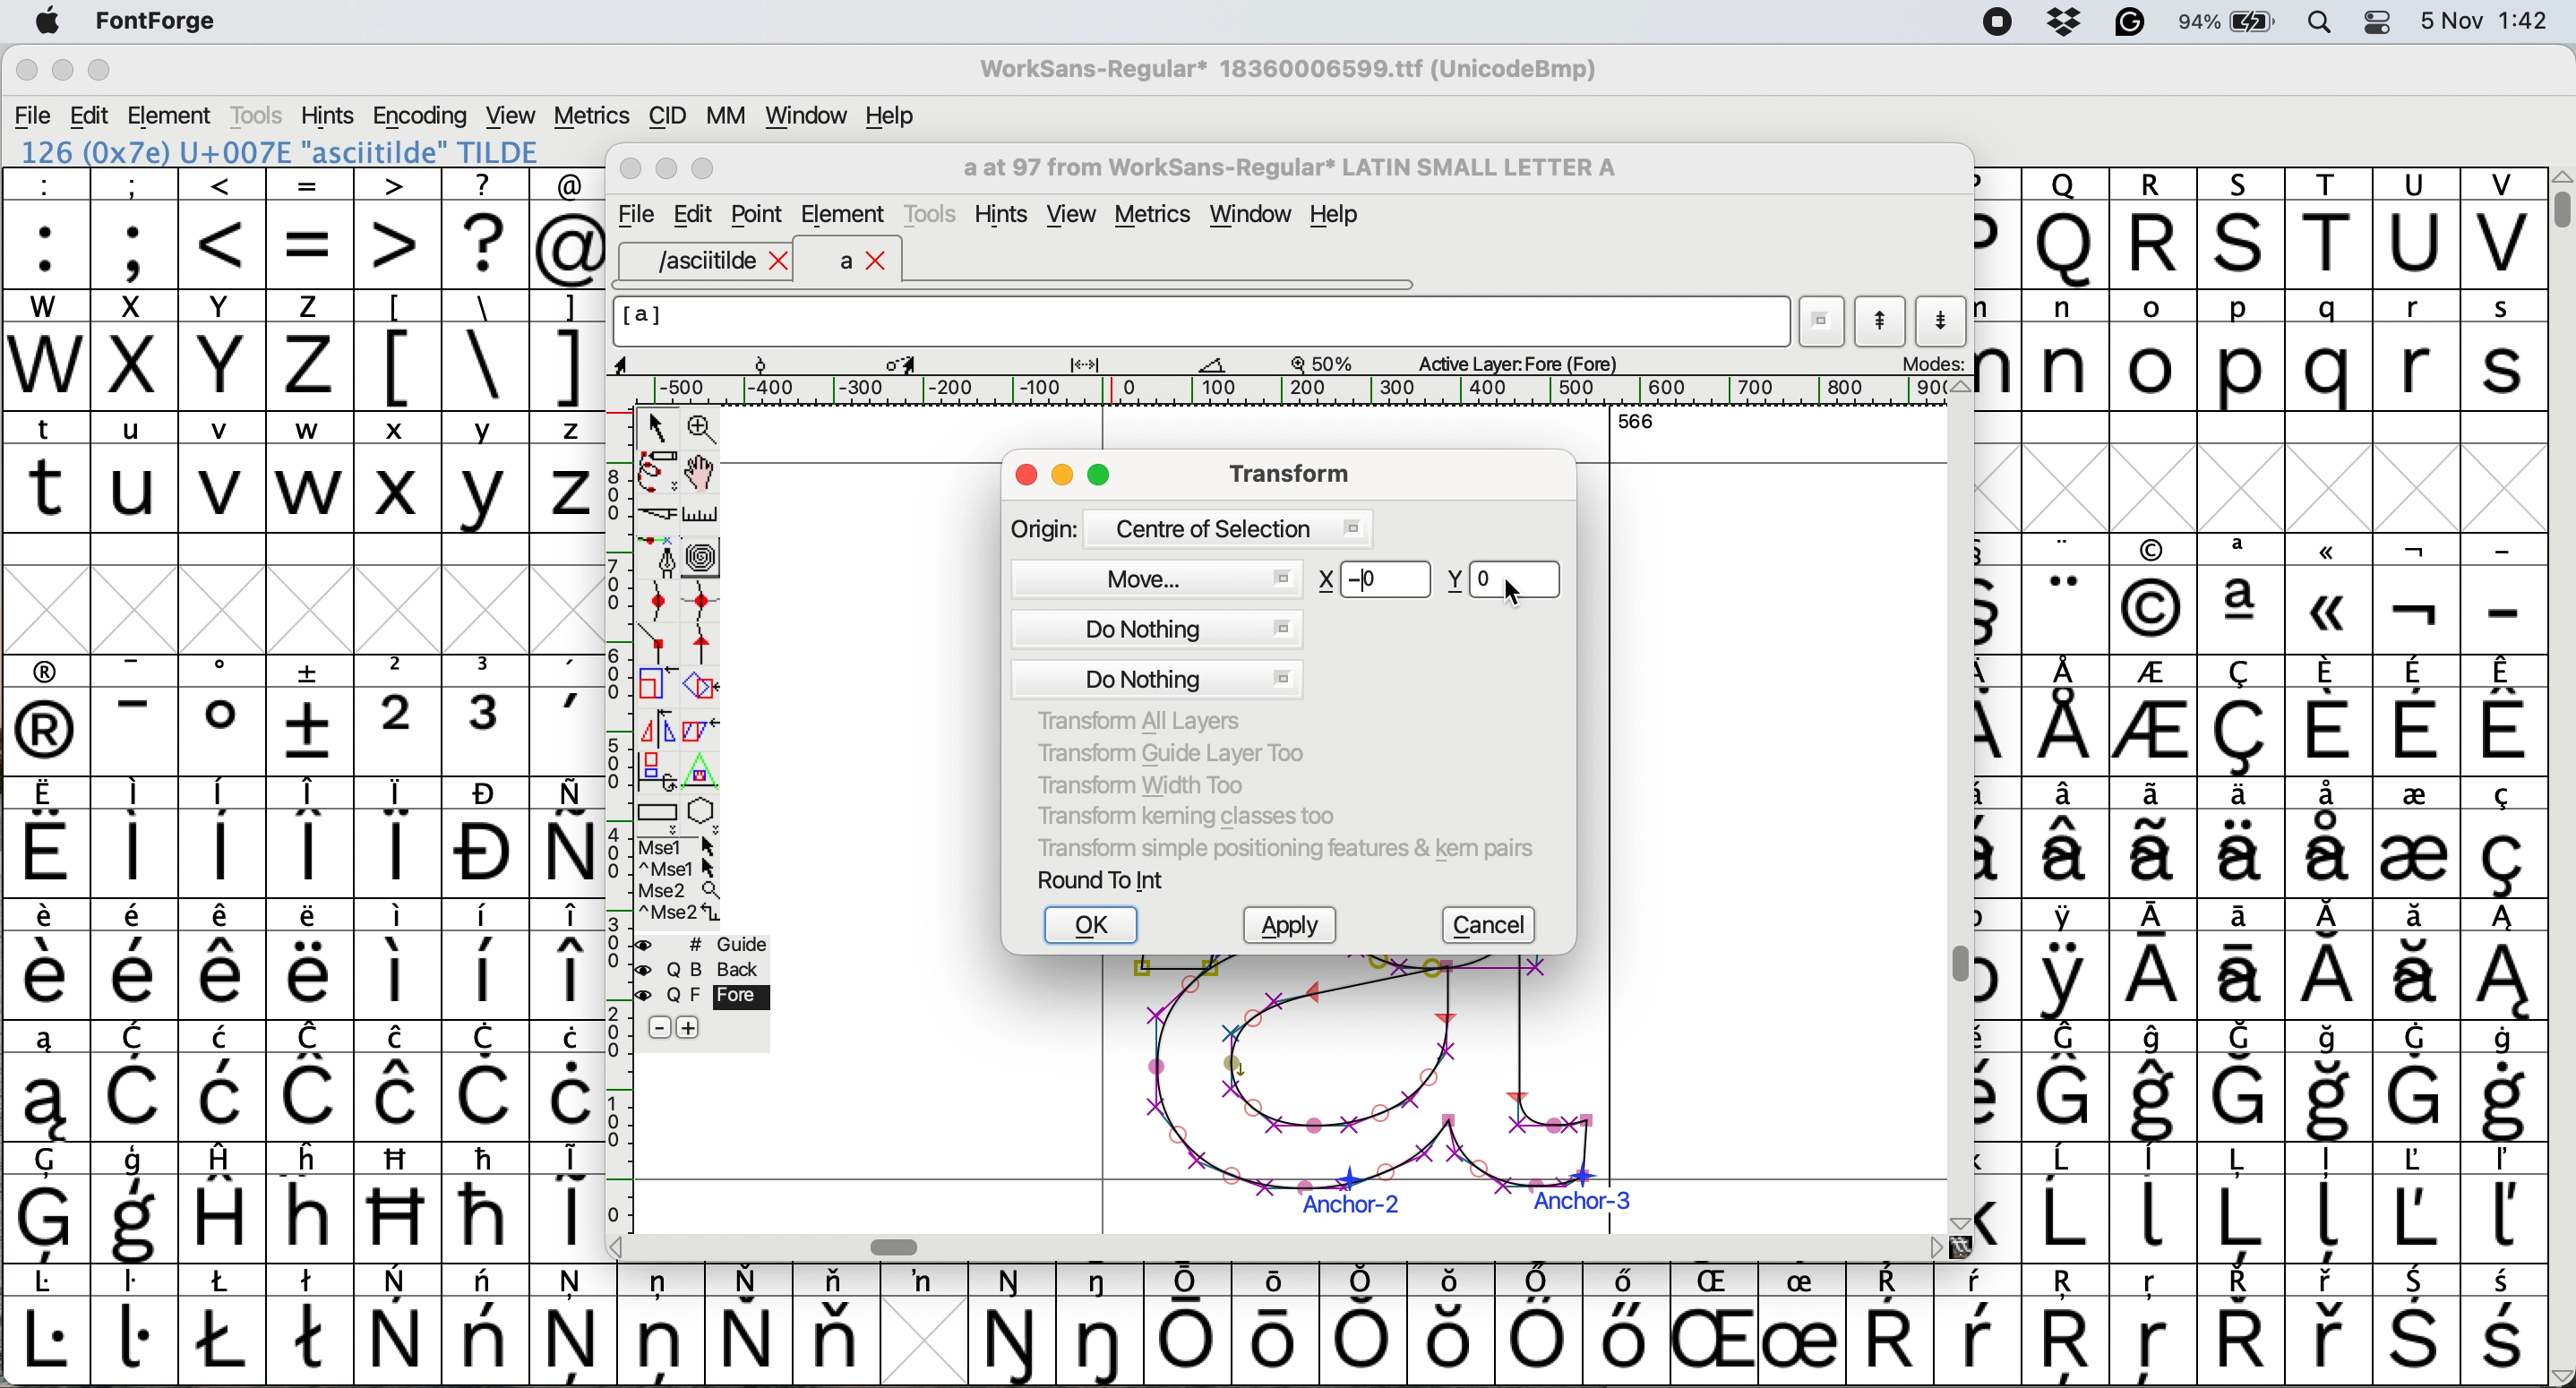  I want to click on window, so click(802, 117).